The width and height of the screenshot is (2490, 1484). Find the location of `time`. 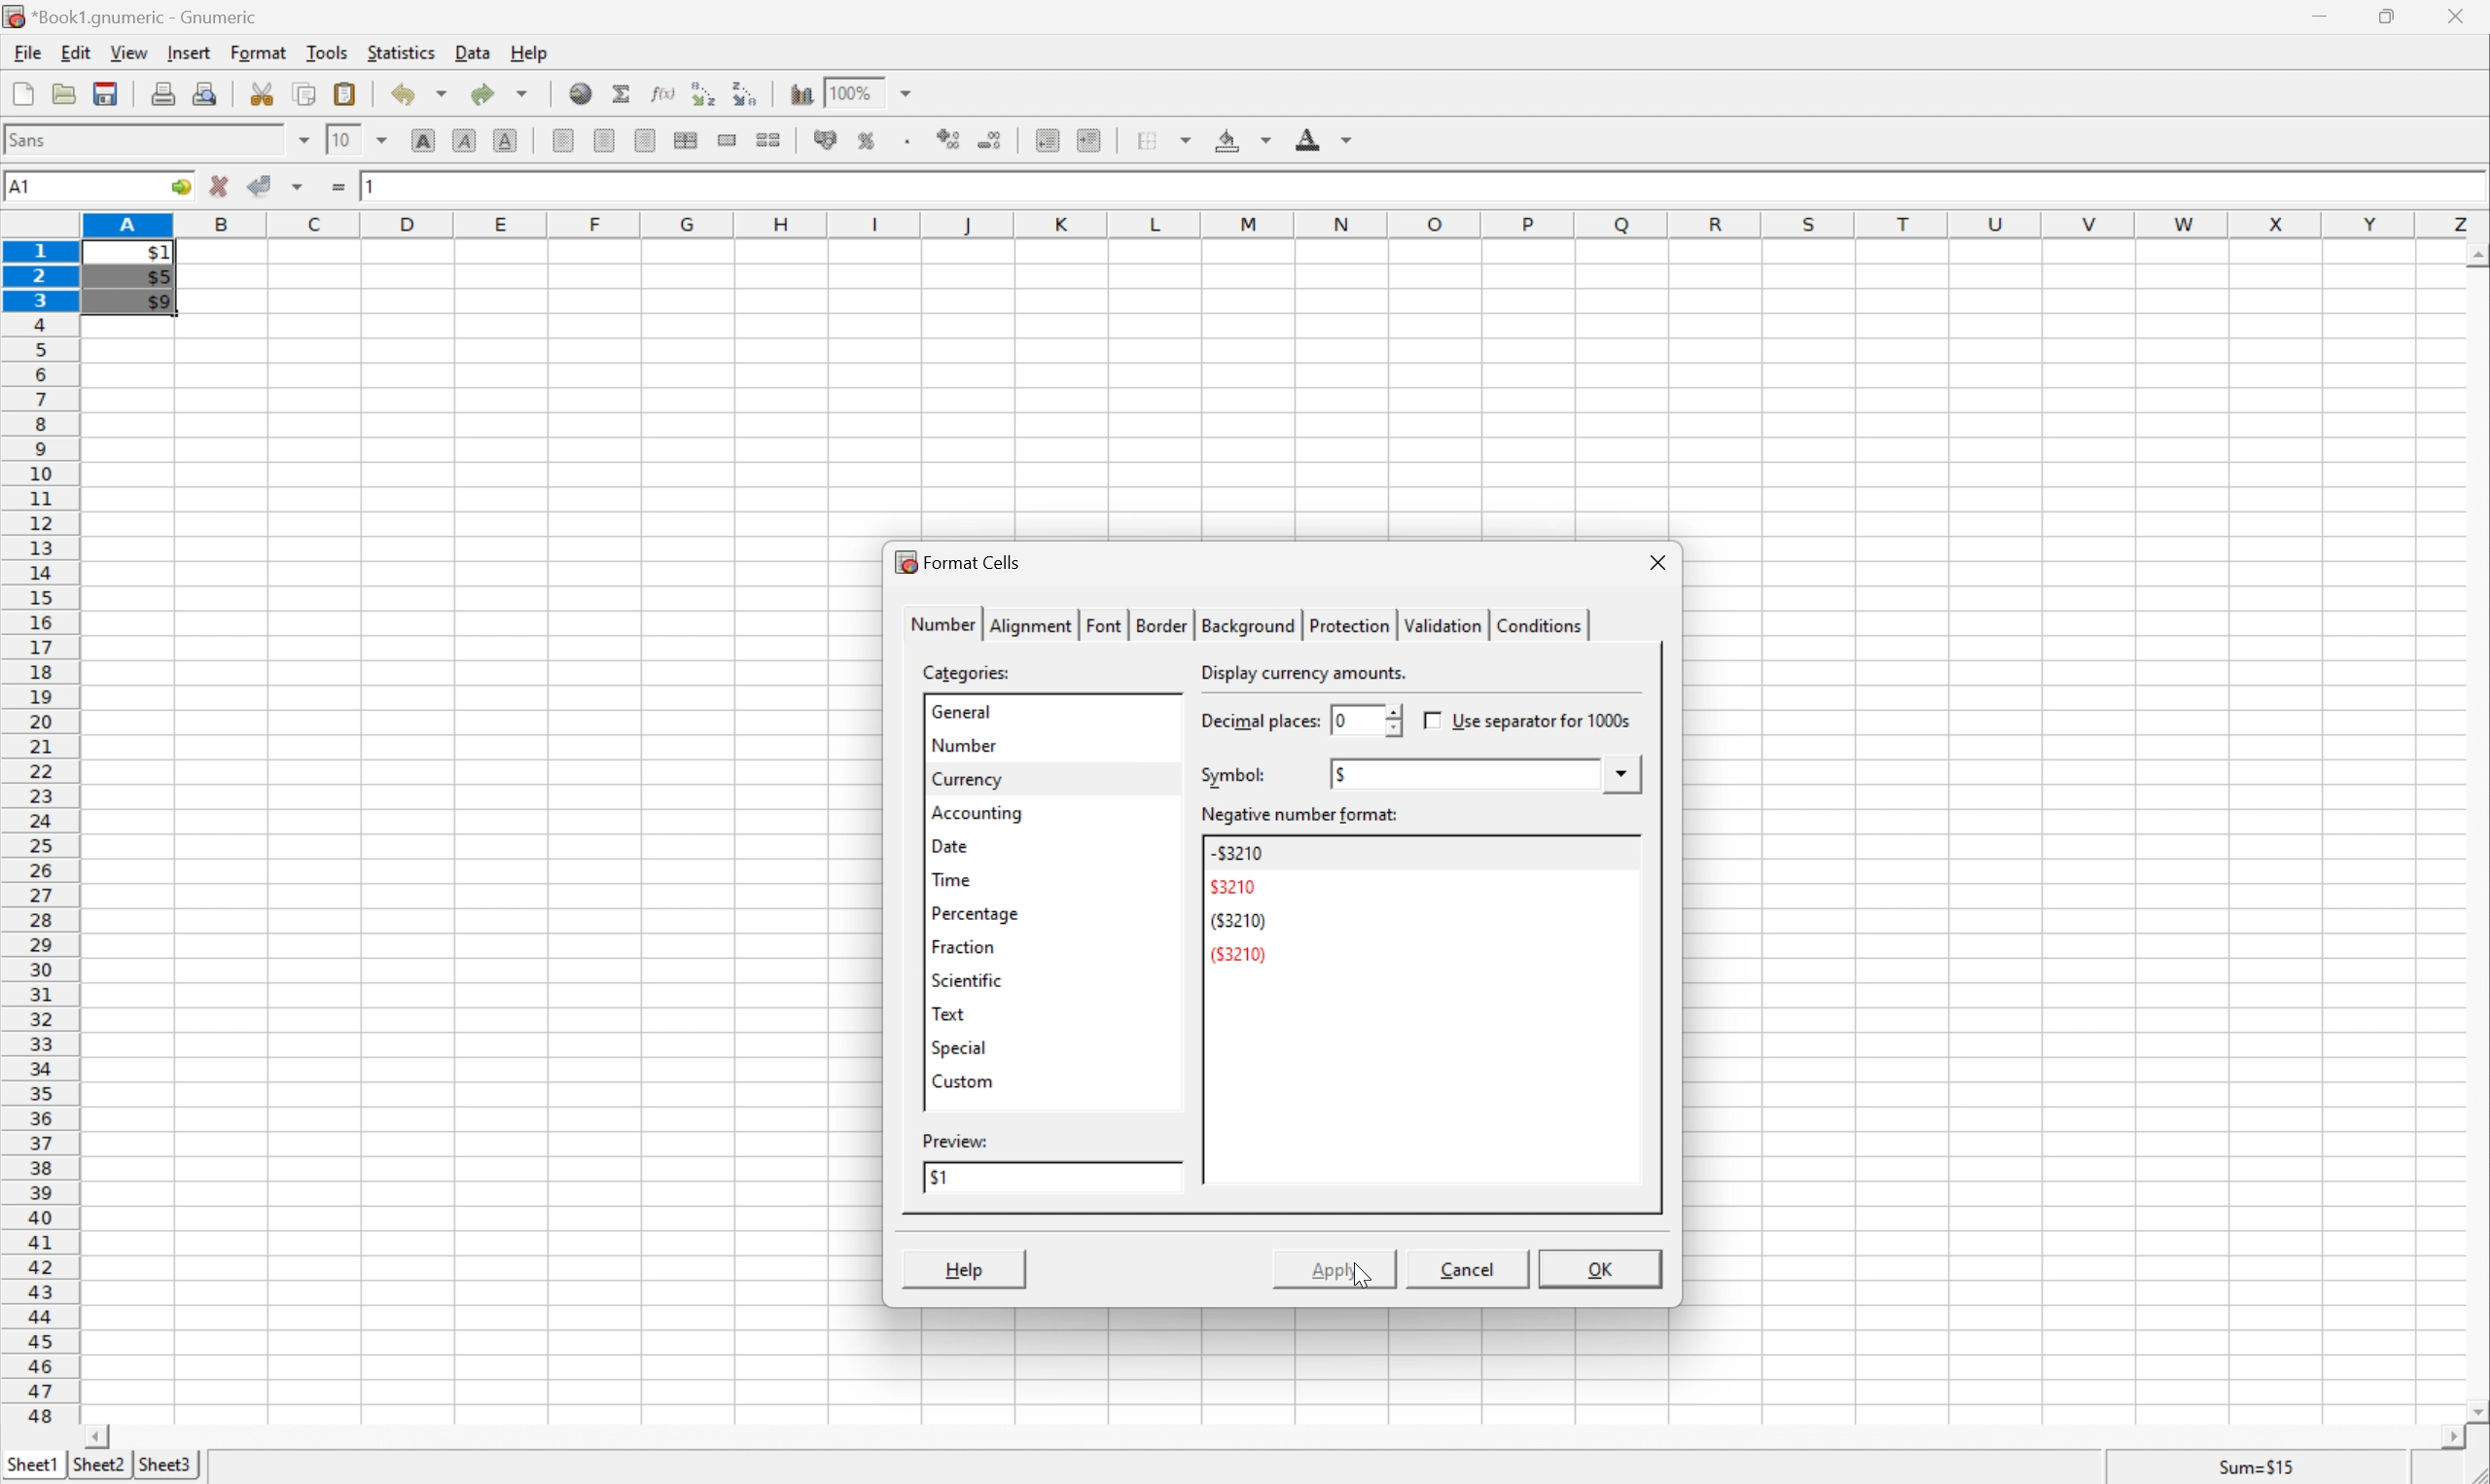

time is located at coordinates (950, 878).